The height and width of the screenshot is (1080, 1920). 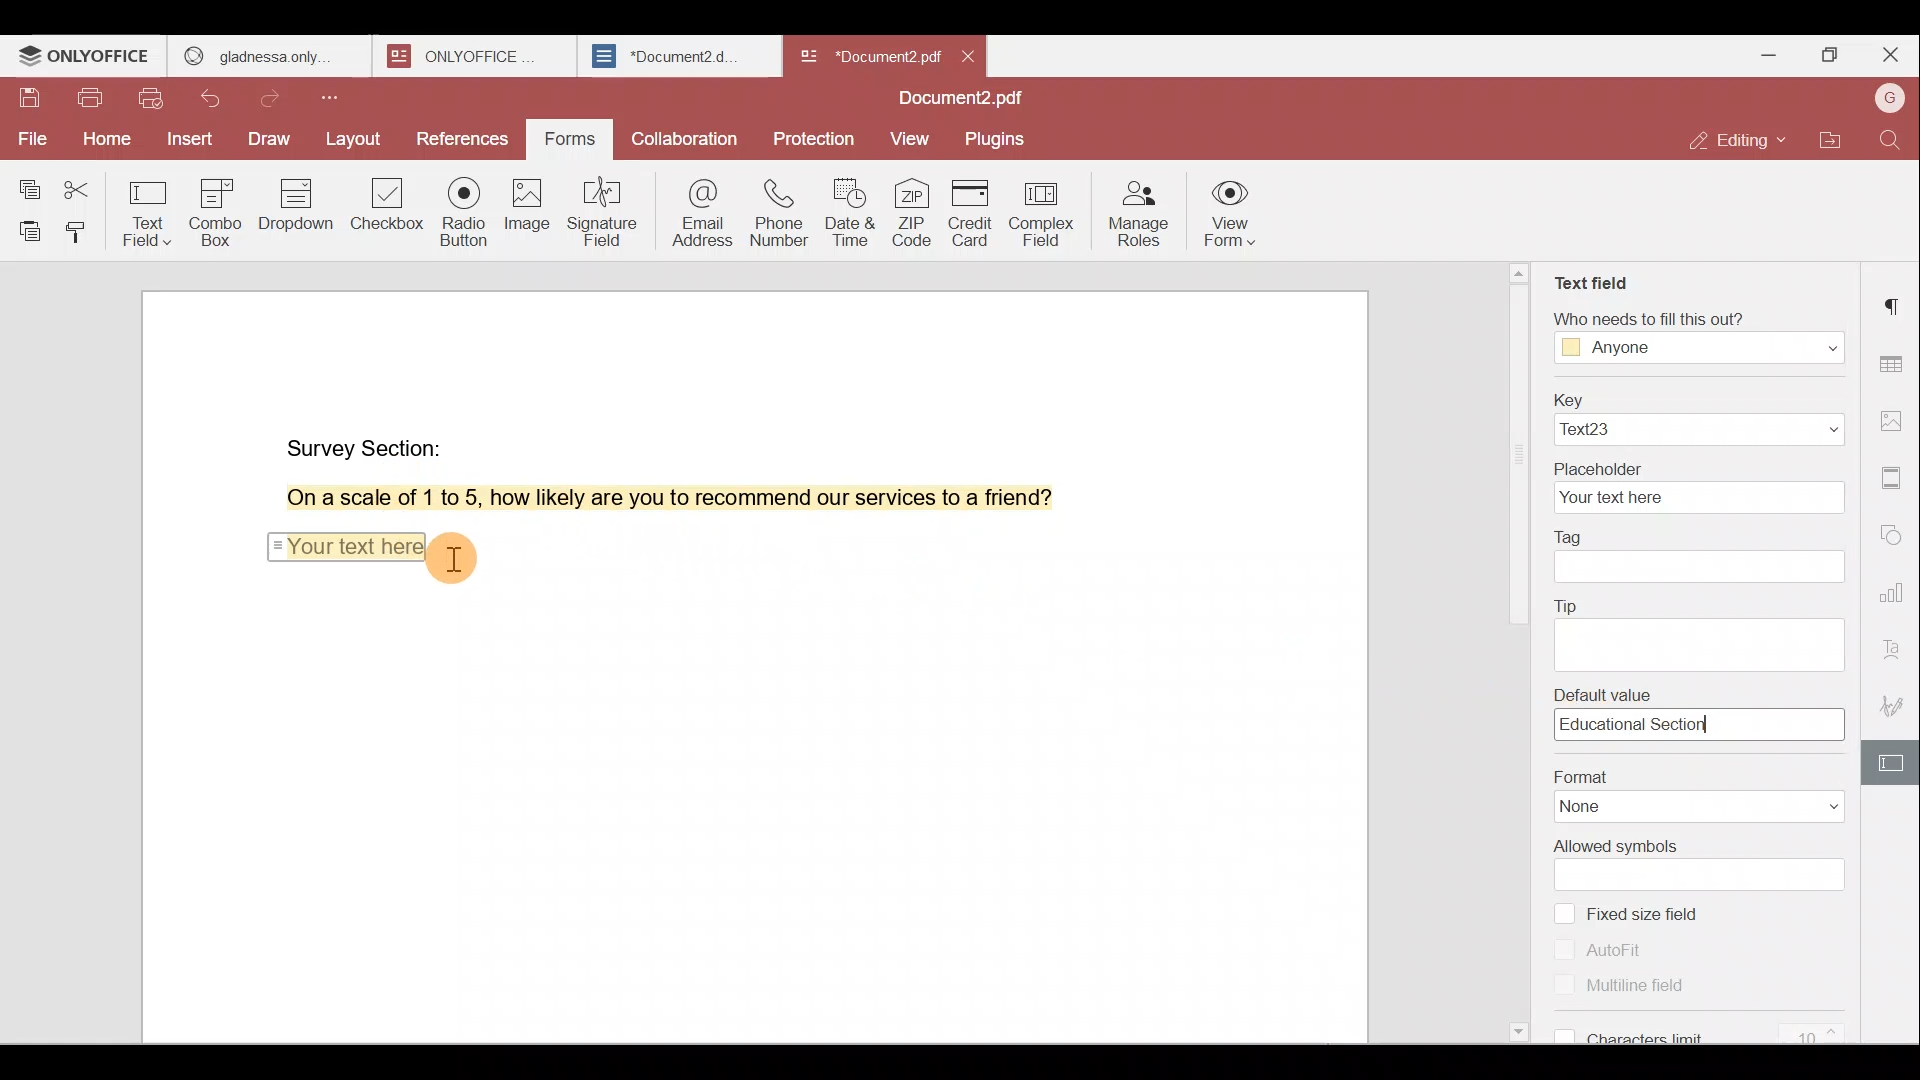 What do you see at coordinates (269, 56) in the screenshot?
I see `gladness only` at bounding box center [269, 56].